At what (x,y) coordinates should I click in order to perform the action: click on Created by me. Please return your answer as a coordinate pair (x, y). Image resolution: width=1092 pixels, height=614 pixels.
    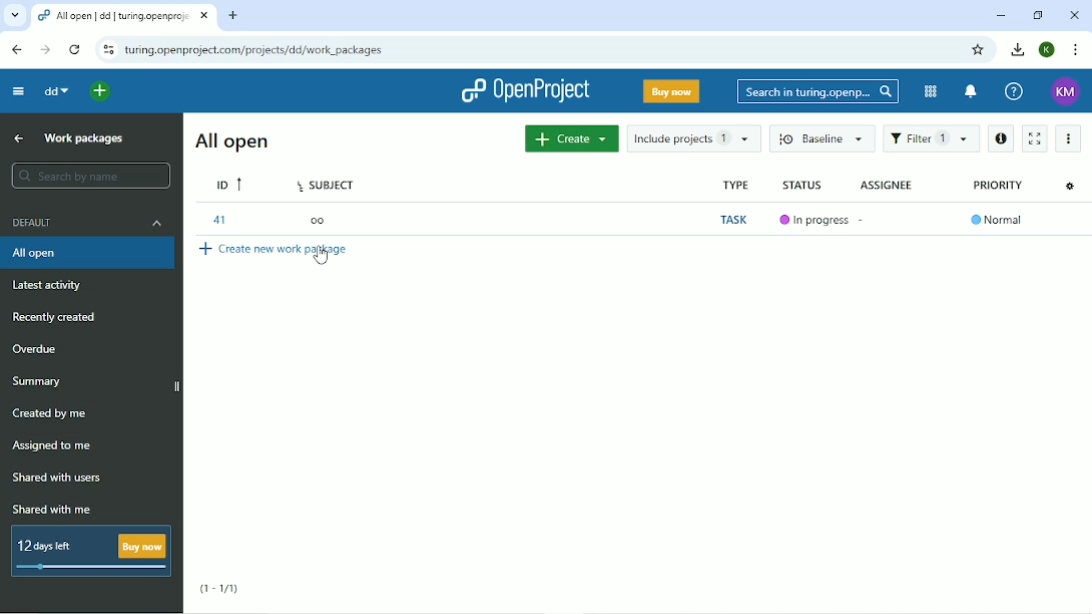
    Looking at the image, I should click on (51, 414).